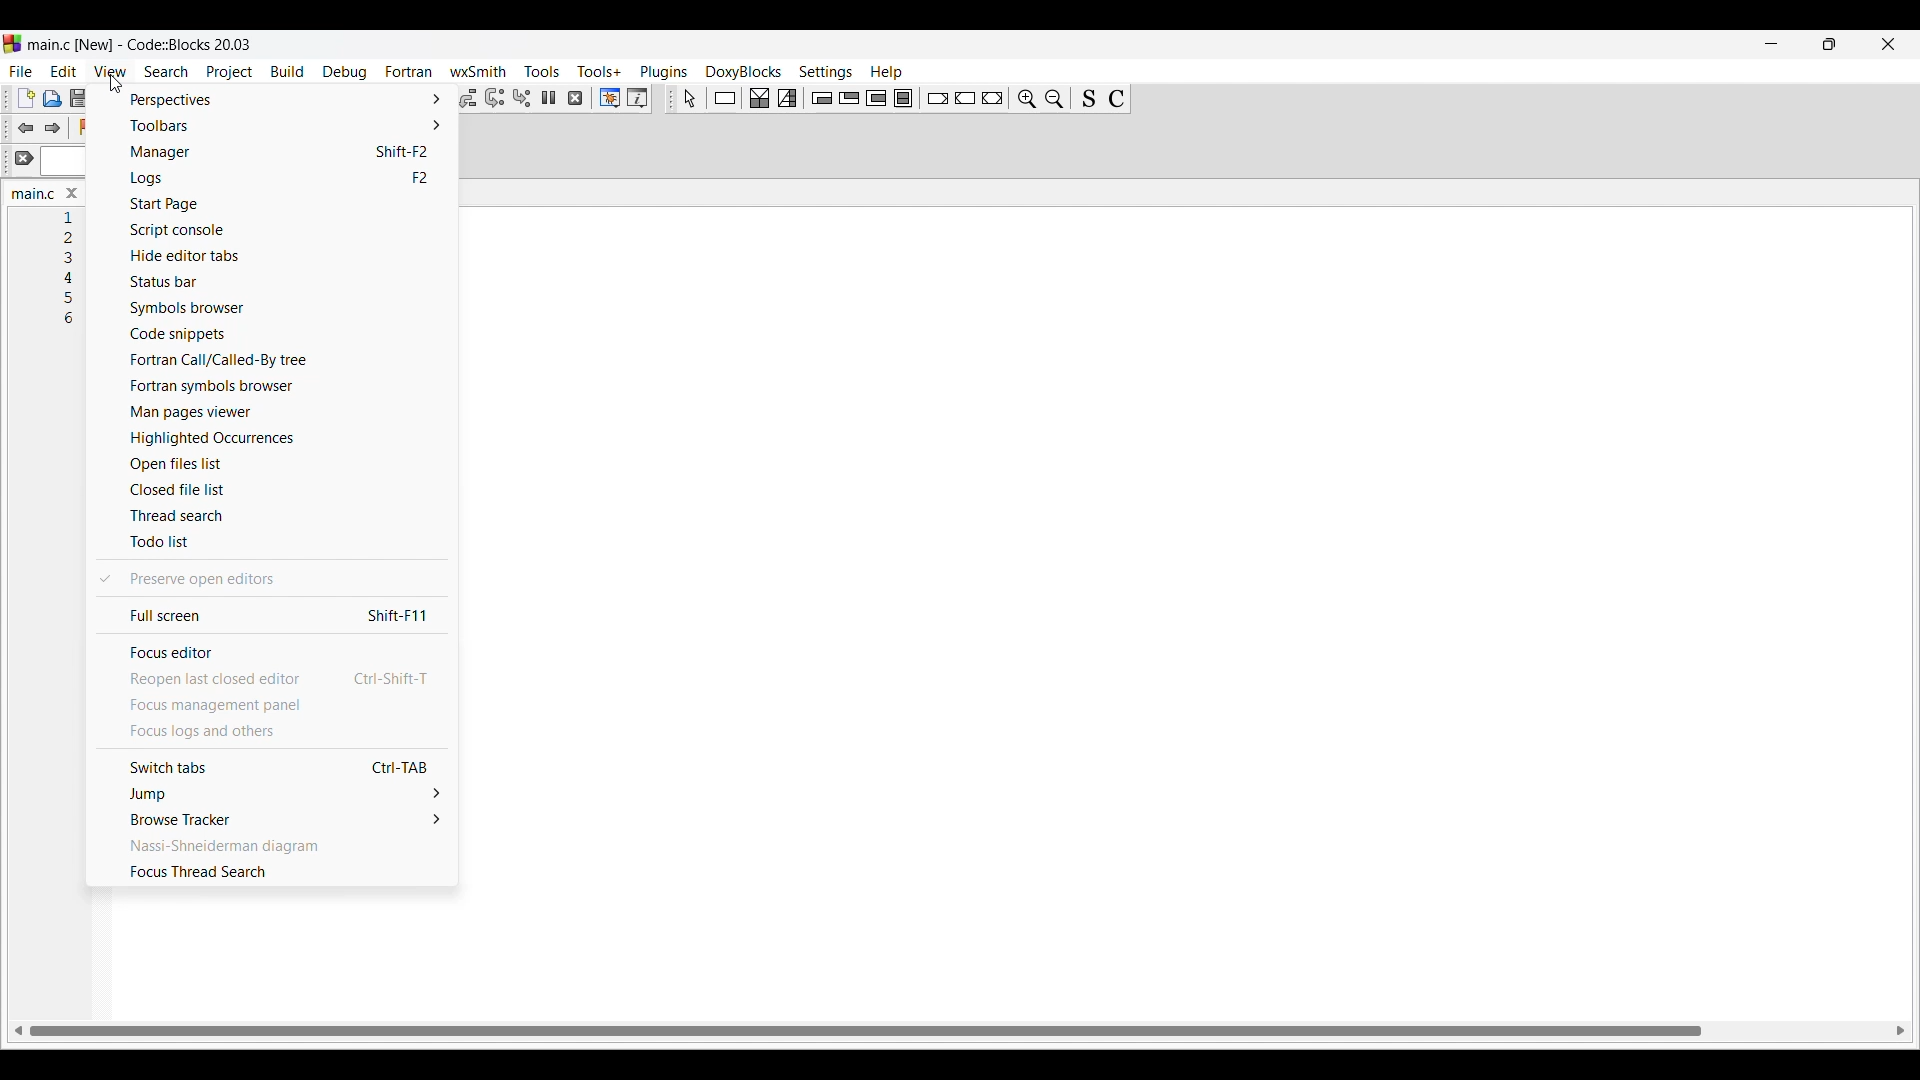 The image size is (1920, 1080). I want to click on Nassi-Shneiderman diagram, so click(270, 847).